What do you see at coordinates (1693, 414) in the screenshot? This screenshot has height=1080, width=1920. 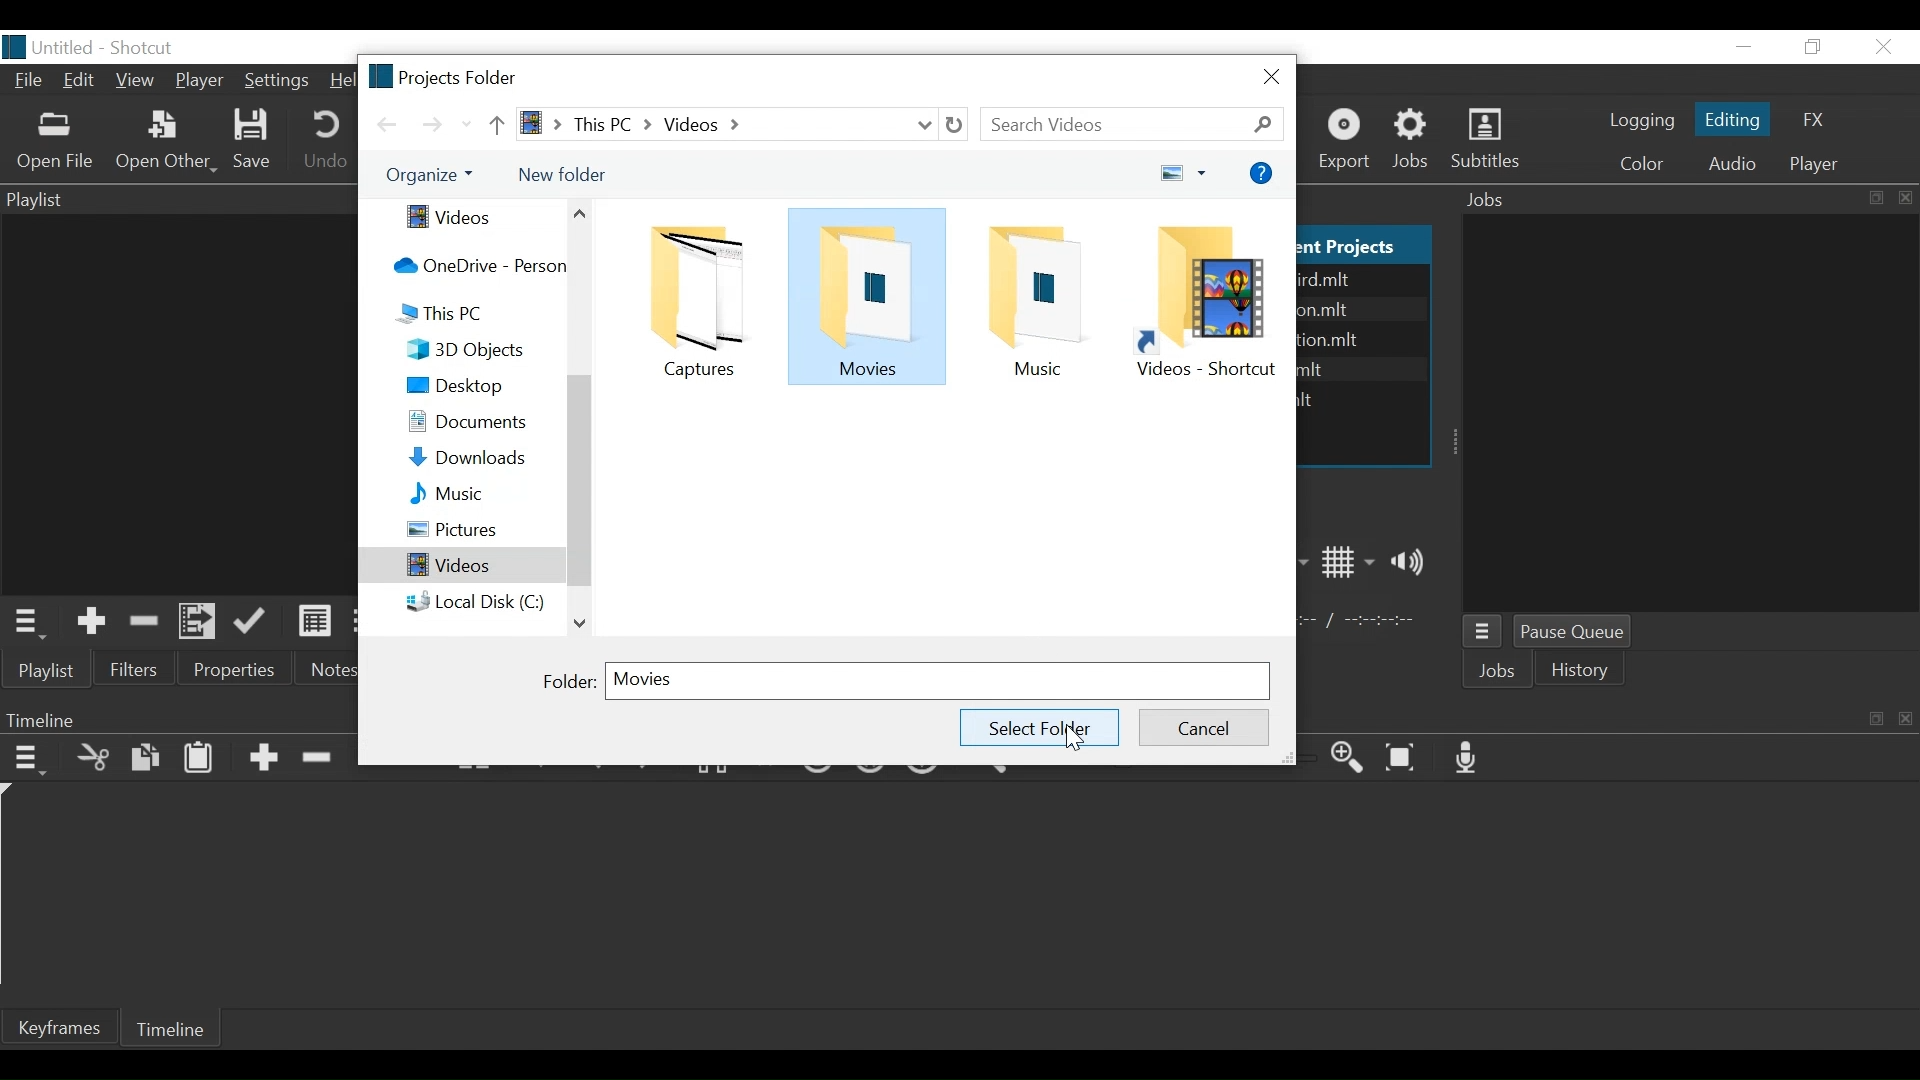 I see `Jobs Panel` at bounding box center [1693, 414].